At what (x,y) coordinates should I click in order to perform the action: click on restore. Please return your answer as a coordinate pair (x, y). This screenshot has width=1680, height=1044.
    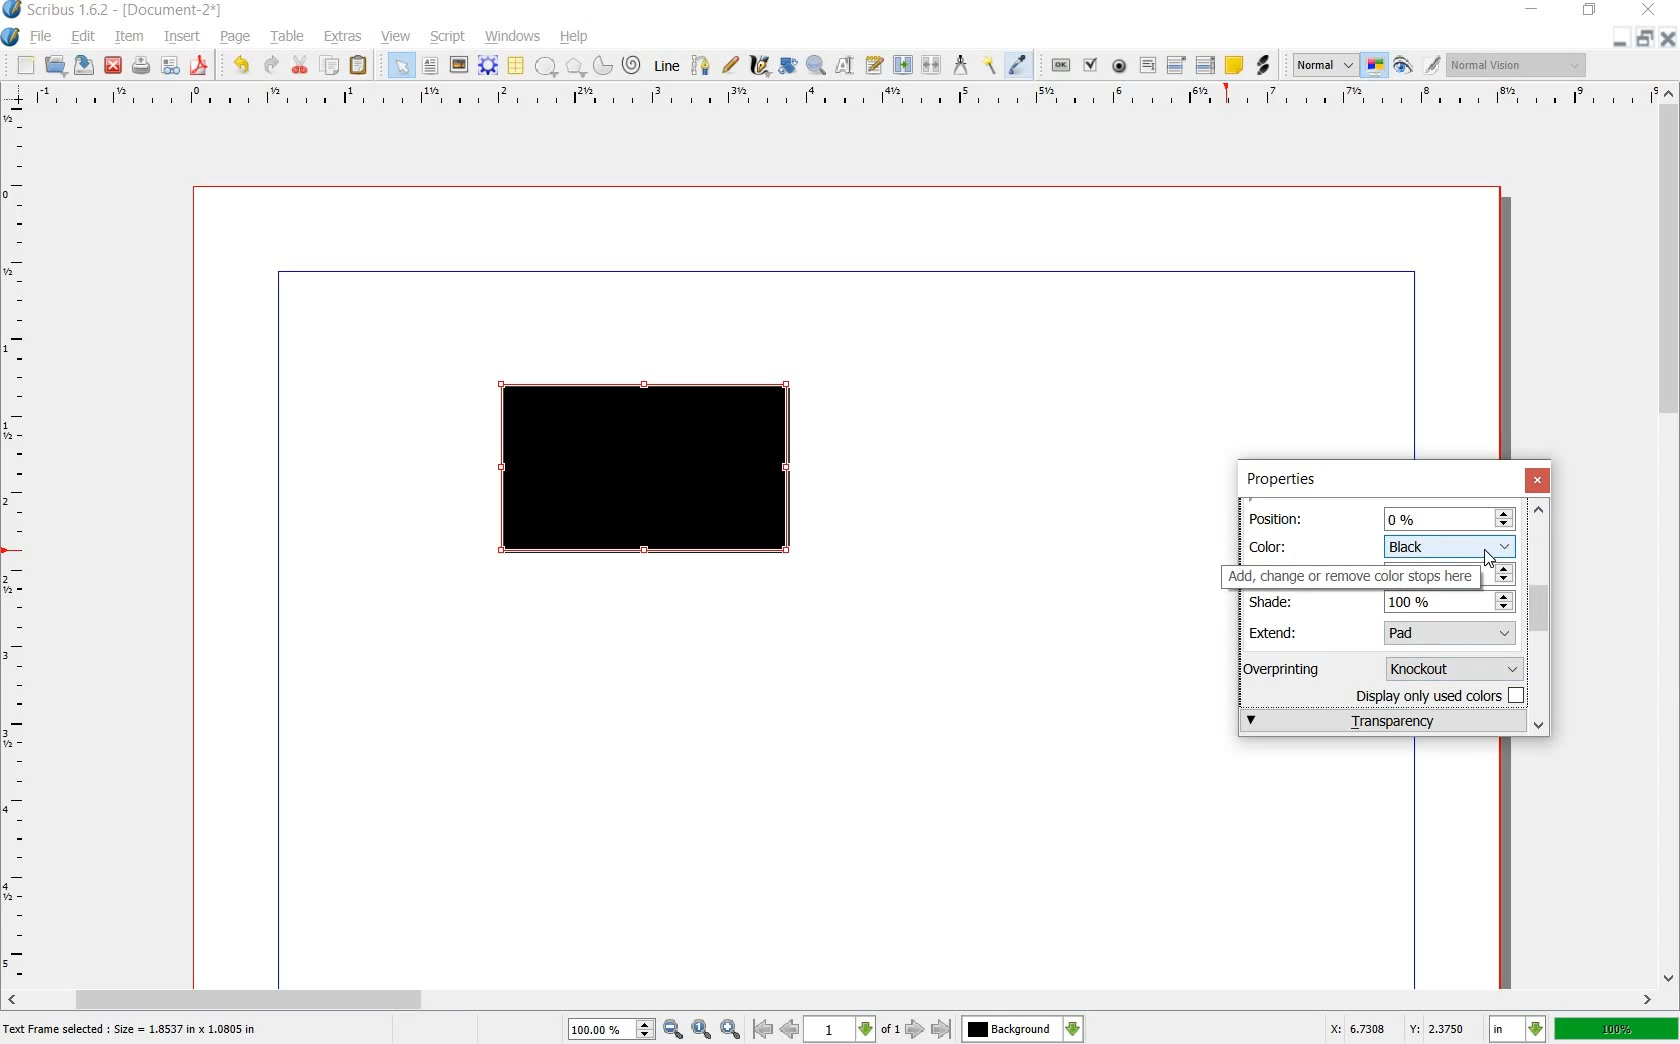
    Looking at the image, I should click on (1590, 13).